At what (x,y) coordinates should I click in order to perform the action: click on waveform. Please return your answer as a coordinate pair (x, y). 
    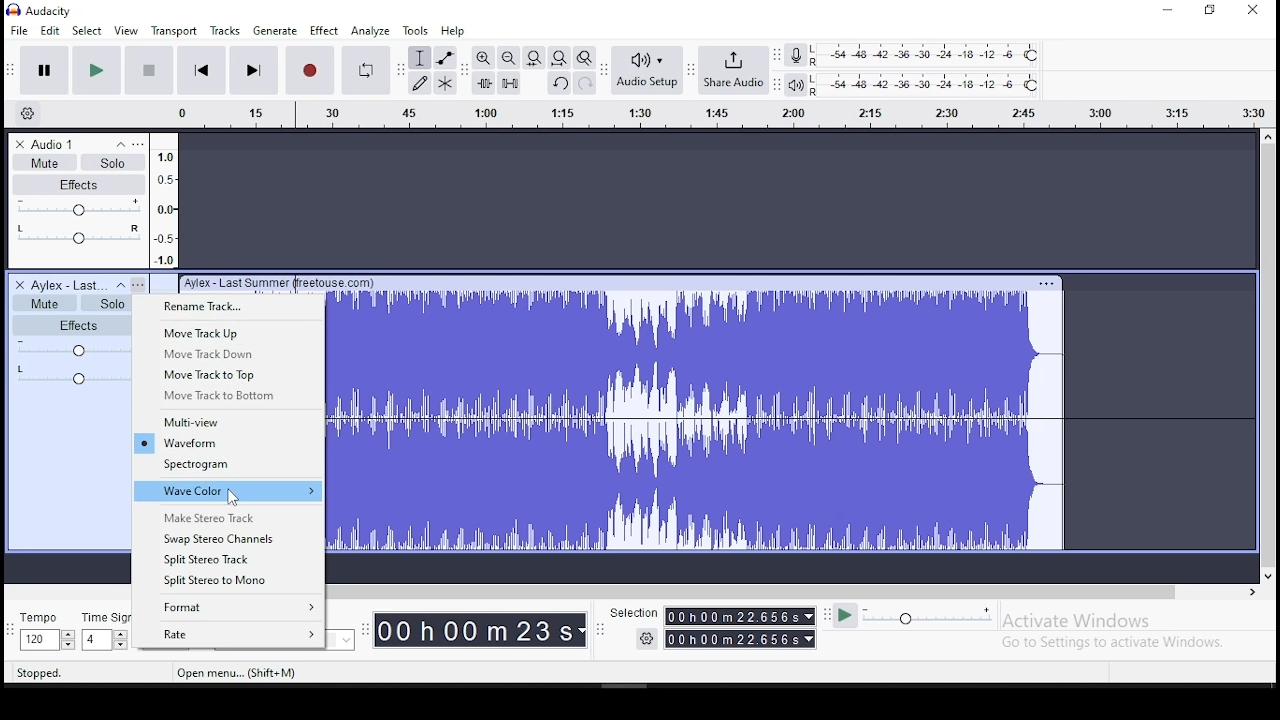
    Looking at the image, I should click on (226, 443).